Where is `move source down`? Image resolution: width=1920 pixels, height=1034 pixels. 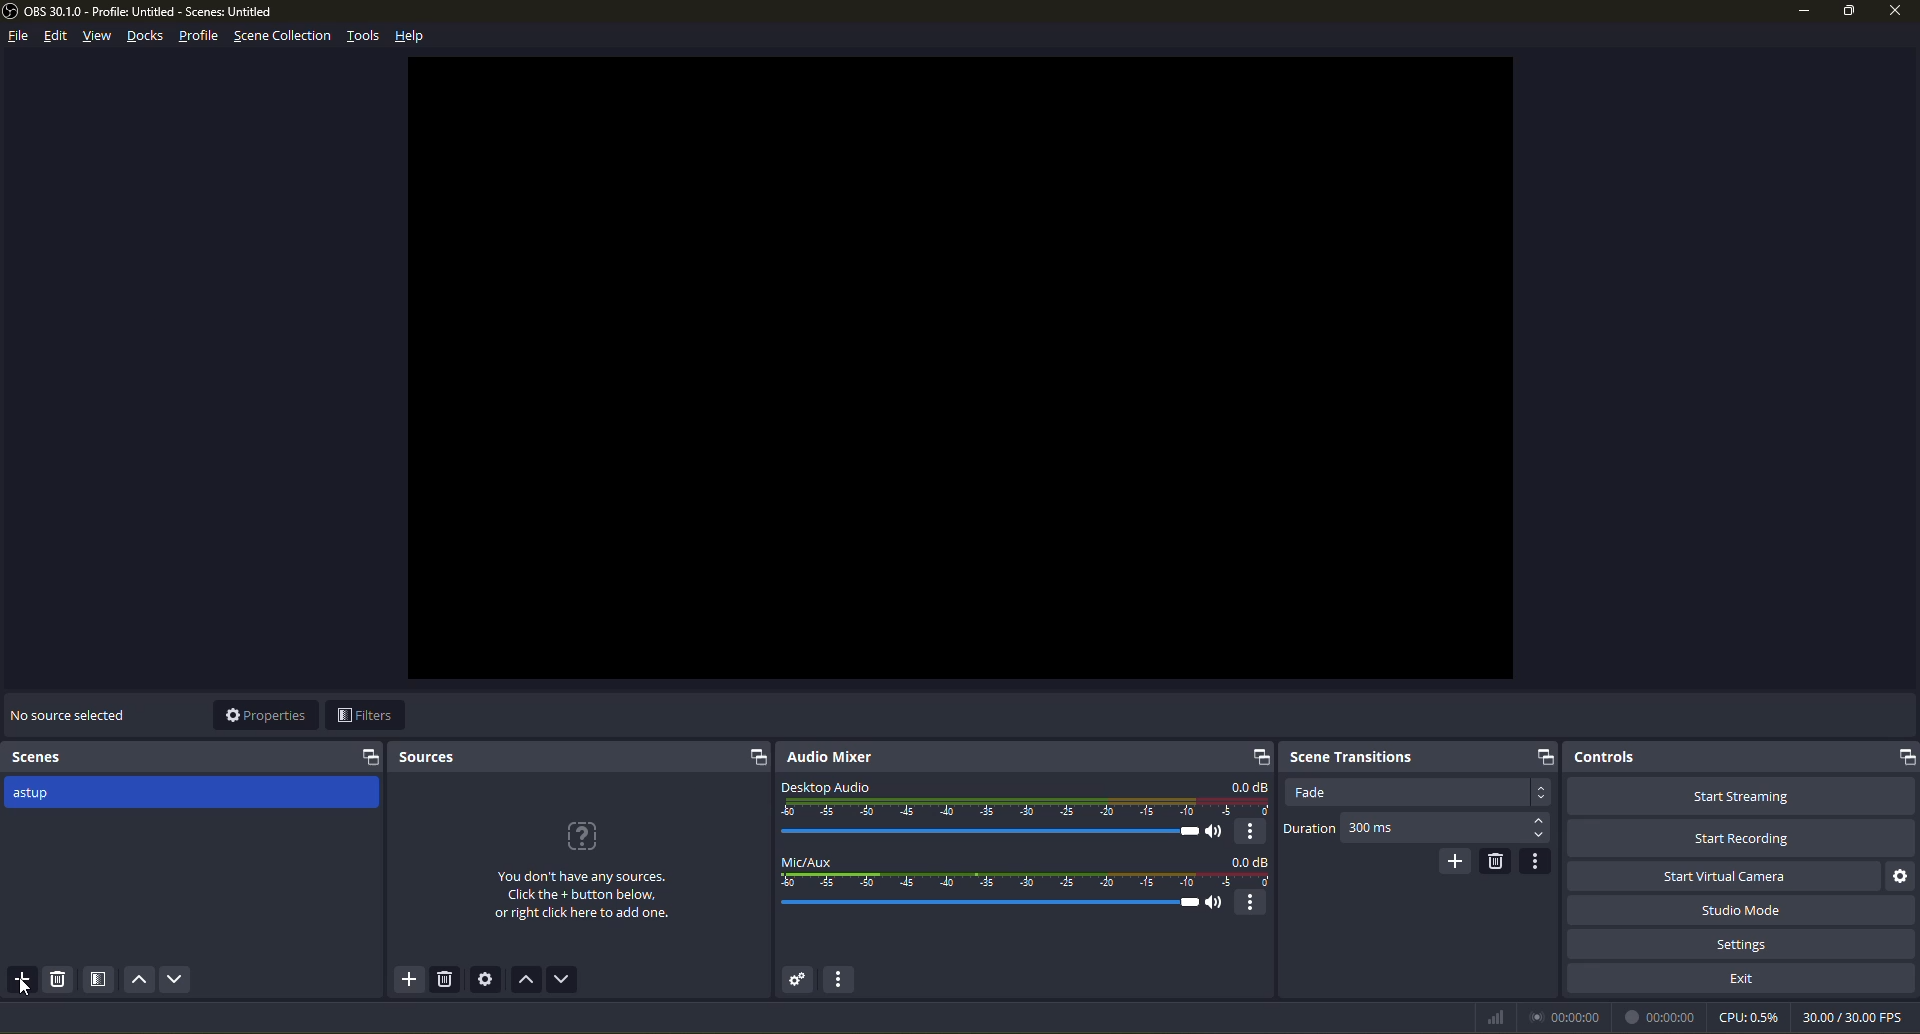
move source down is located at coordinates (562, 979).